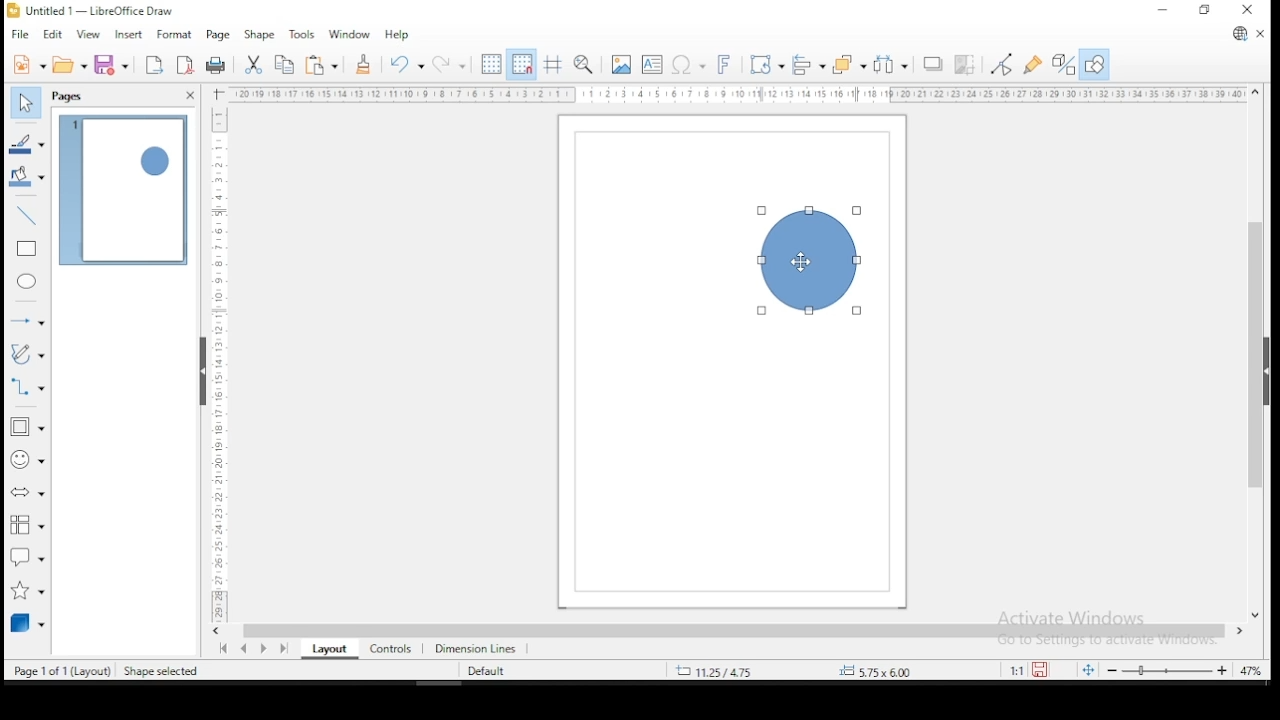 The width and height of the screenshot is (1280, 720). I want to click on zoom factor, so click(926, 670).